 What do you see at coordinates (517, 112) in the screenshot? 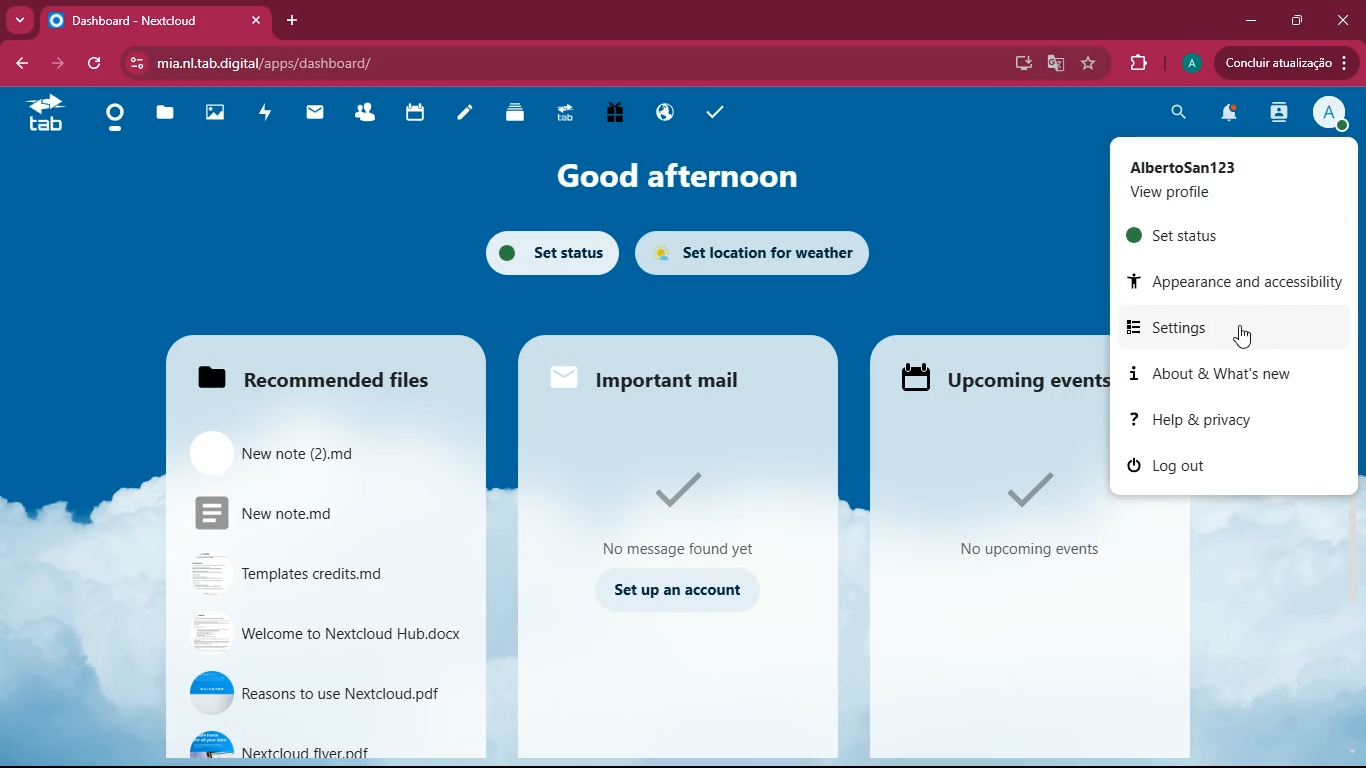
I see `layers` at bounding box center [517, 112].